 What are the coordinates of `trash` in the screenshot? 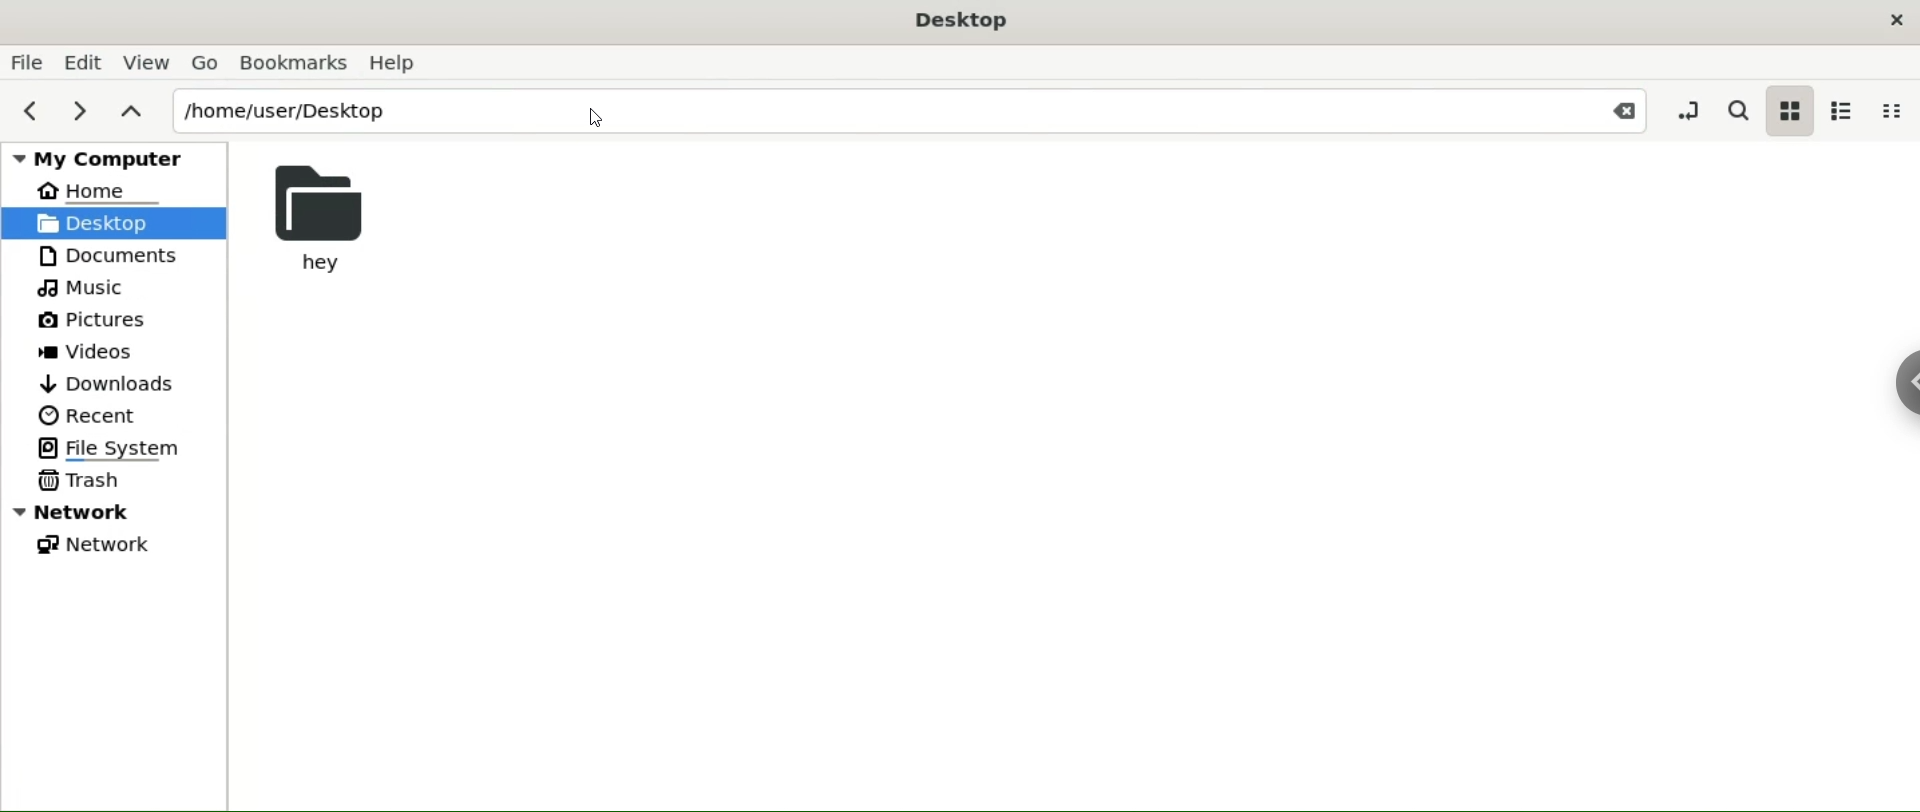 It's located at (80, 481).